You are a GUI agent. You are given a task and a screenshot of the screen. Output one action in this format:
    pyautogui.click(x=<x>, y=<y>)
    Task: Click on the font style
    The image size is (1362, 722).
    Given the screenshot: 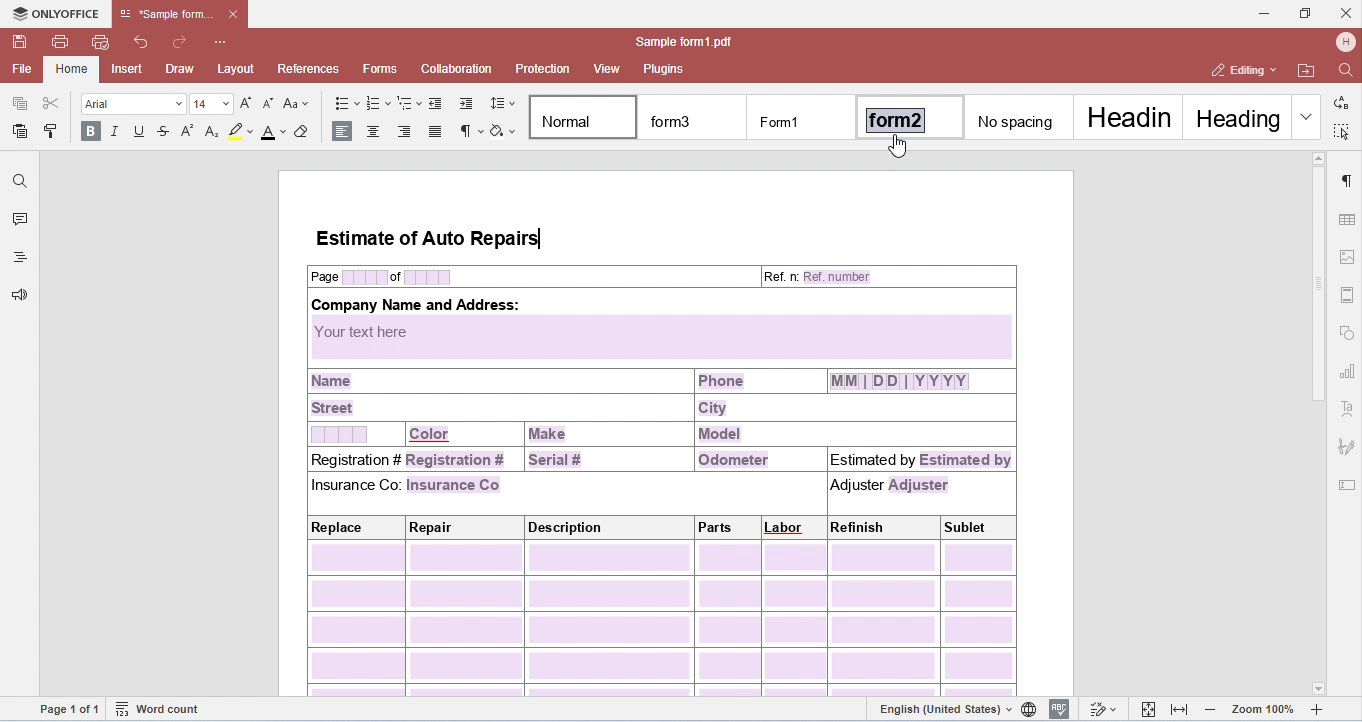 What is the action you would take?
    pyautogui.click(x=134, y=104)
    